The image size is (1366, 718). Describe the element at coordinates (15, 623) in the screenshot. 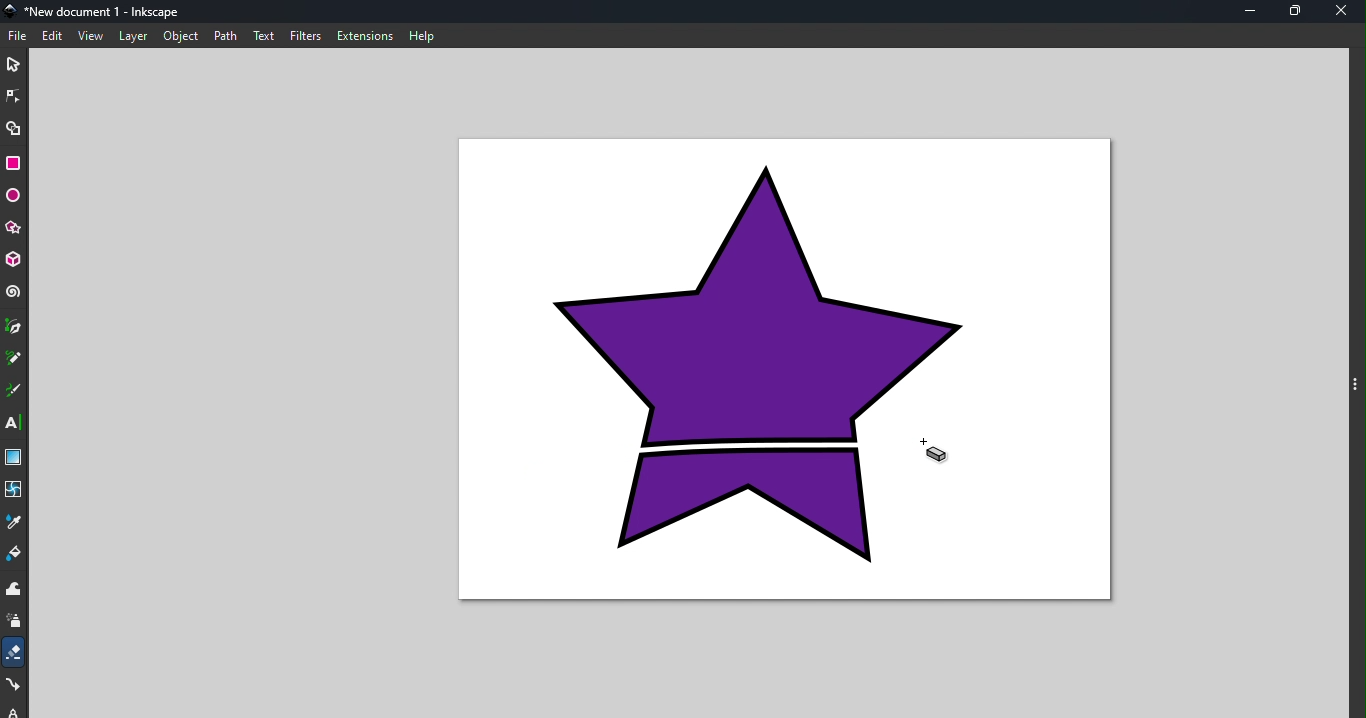

I see `spray tool` at that location.